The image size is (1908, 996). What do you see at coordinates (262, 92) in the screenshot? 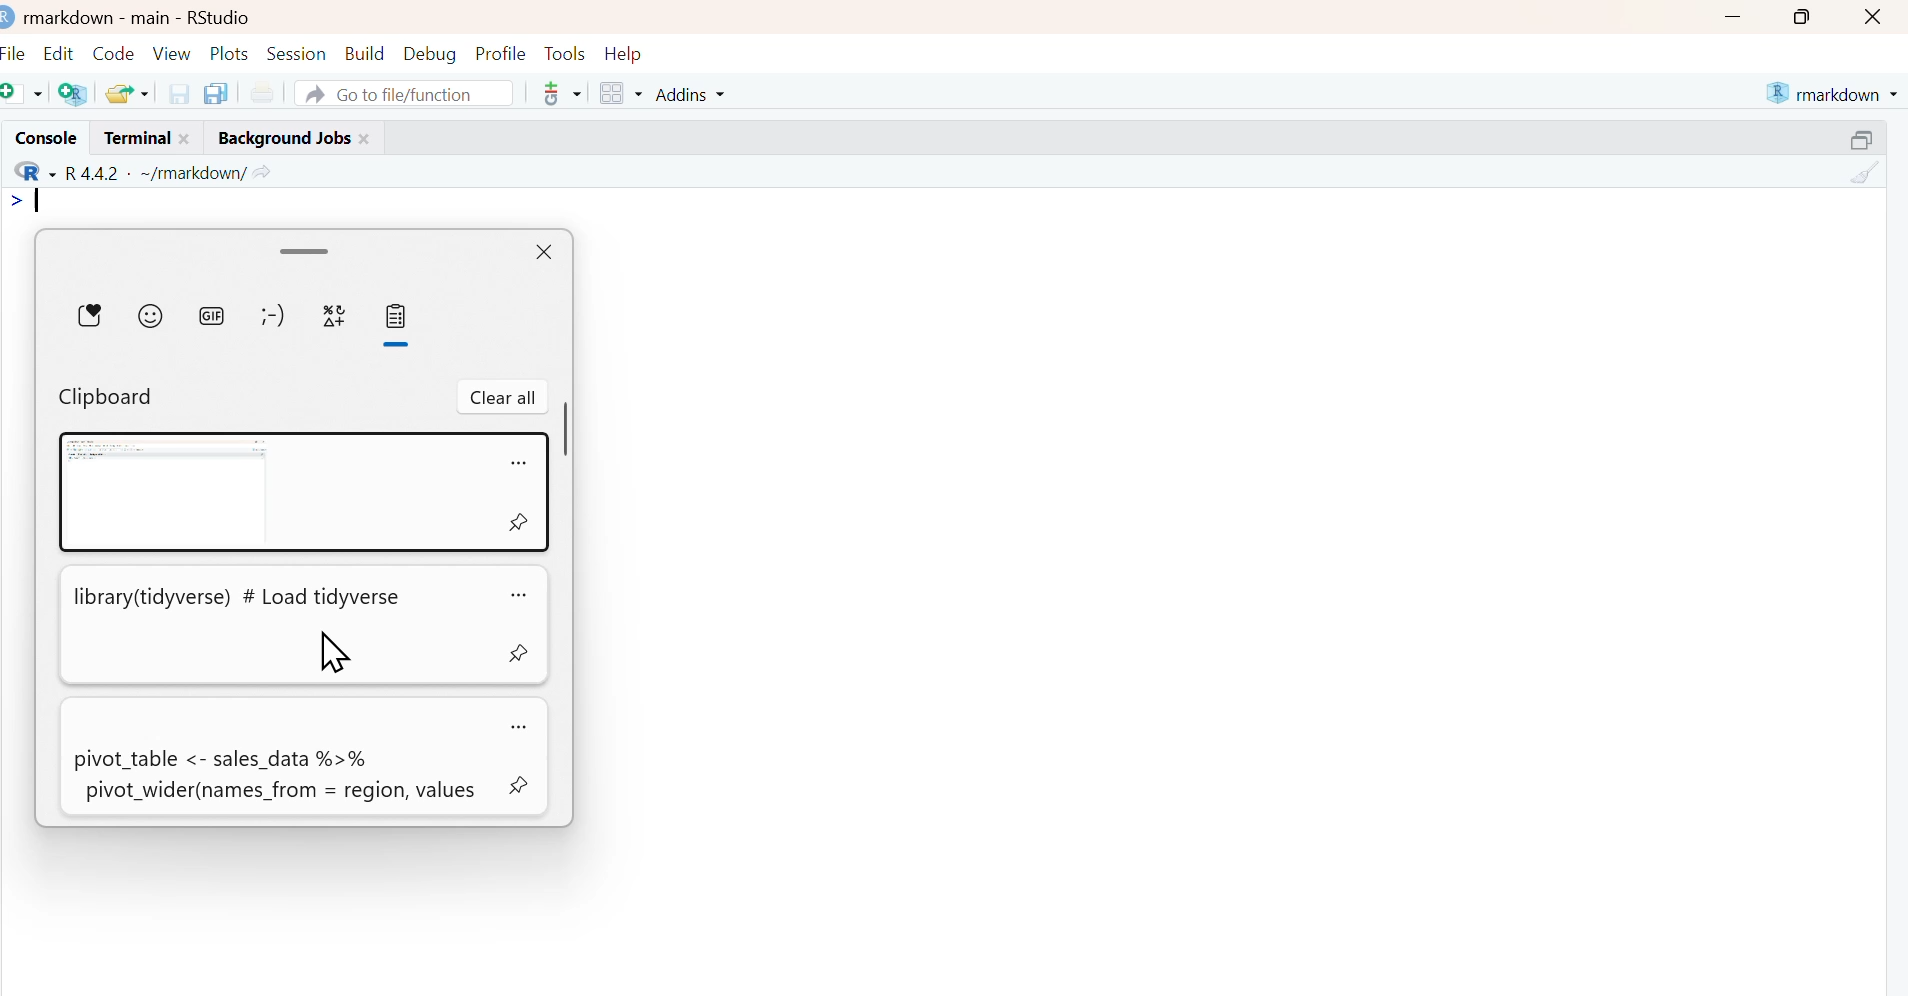
I see `Print current file` at bounding box center [262, 92].